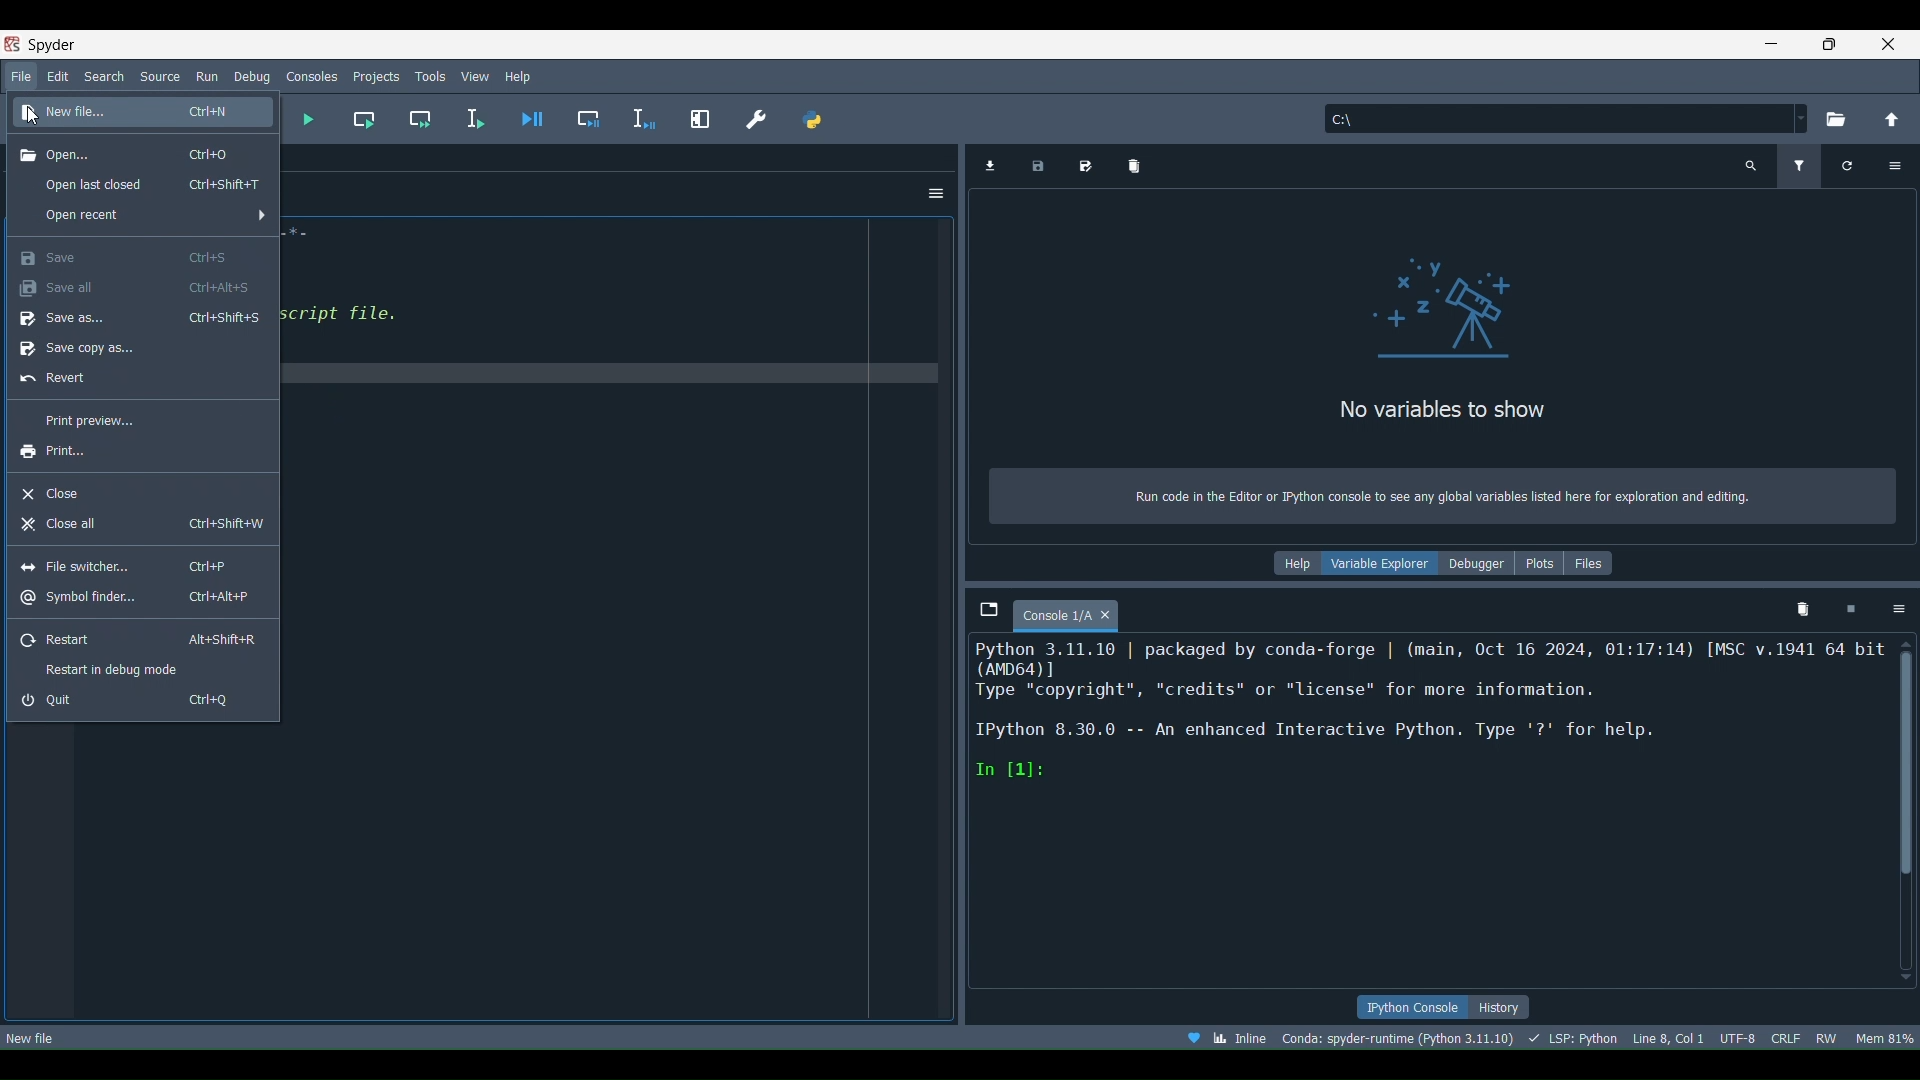 Image resolution: width=1920 pixels, height=1080 pixels. I want to click on Quit, so click(132, 697).